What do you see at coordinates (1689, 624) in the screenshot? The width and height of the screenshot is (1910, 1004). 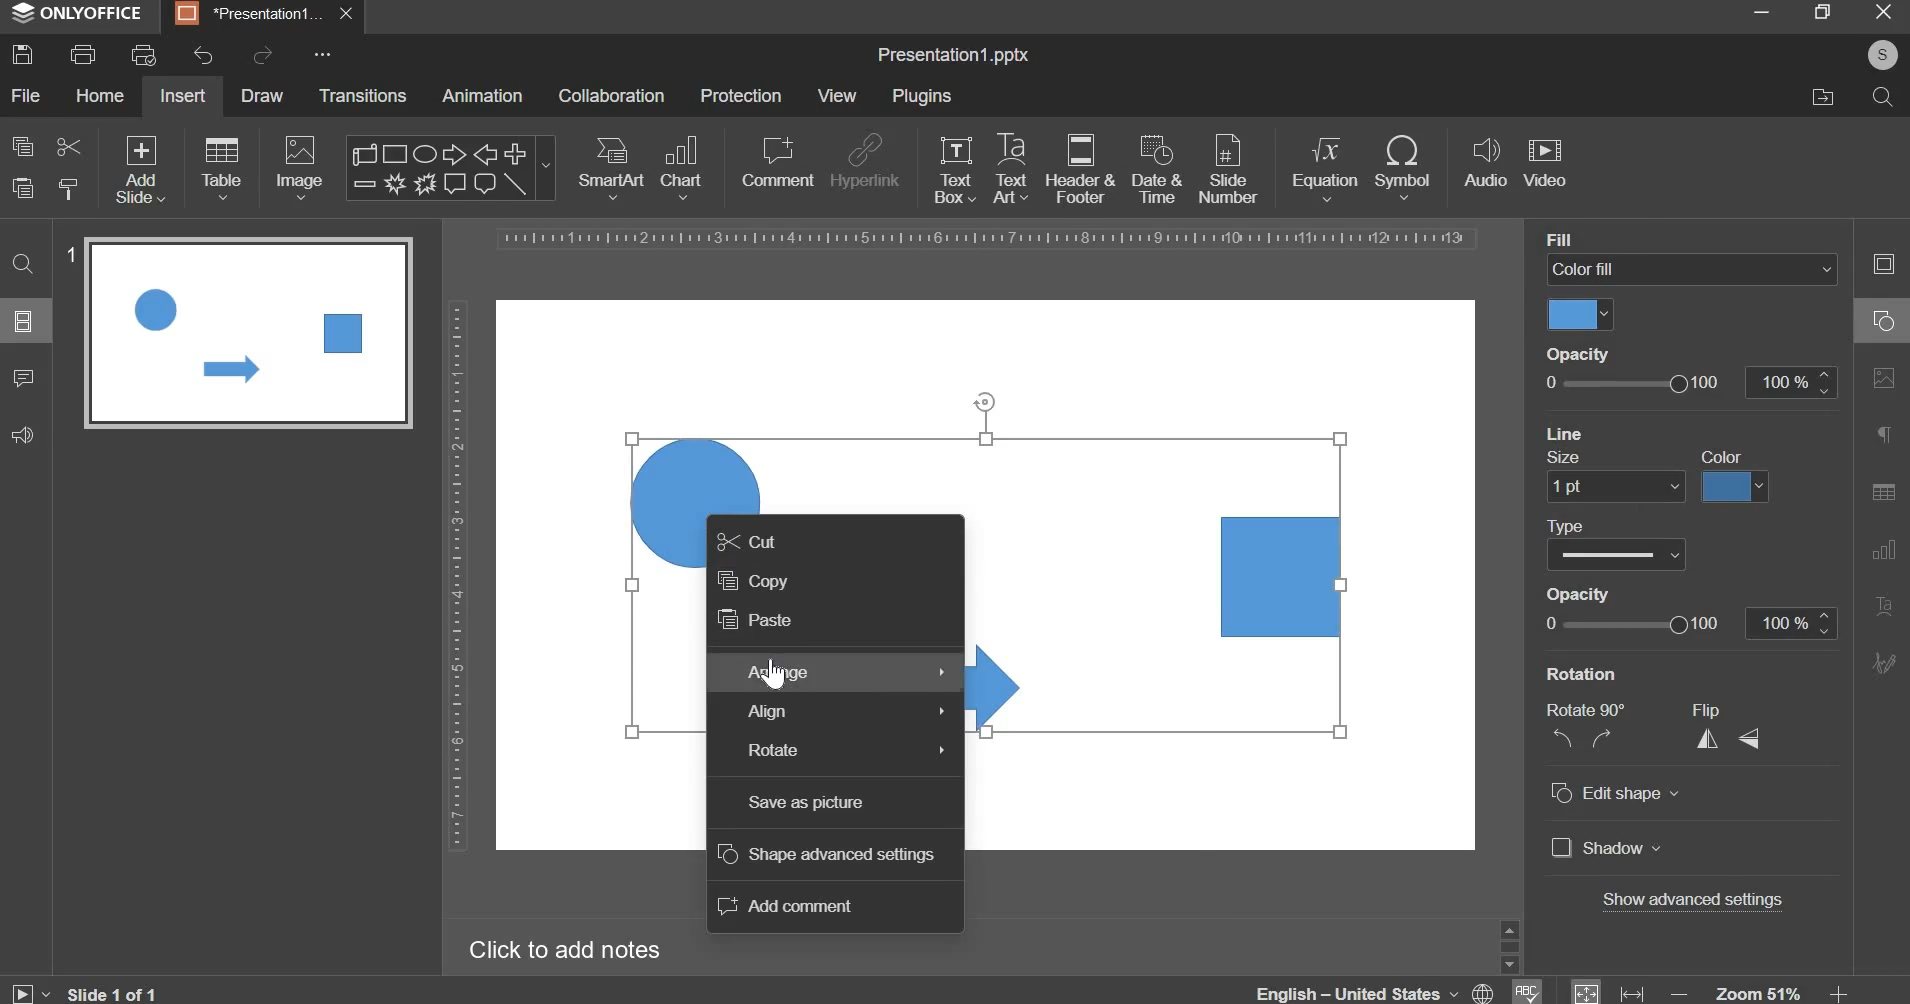 I see `opacity` at bounding box center [1689, 624].